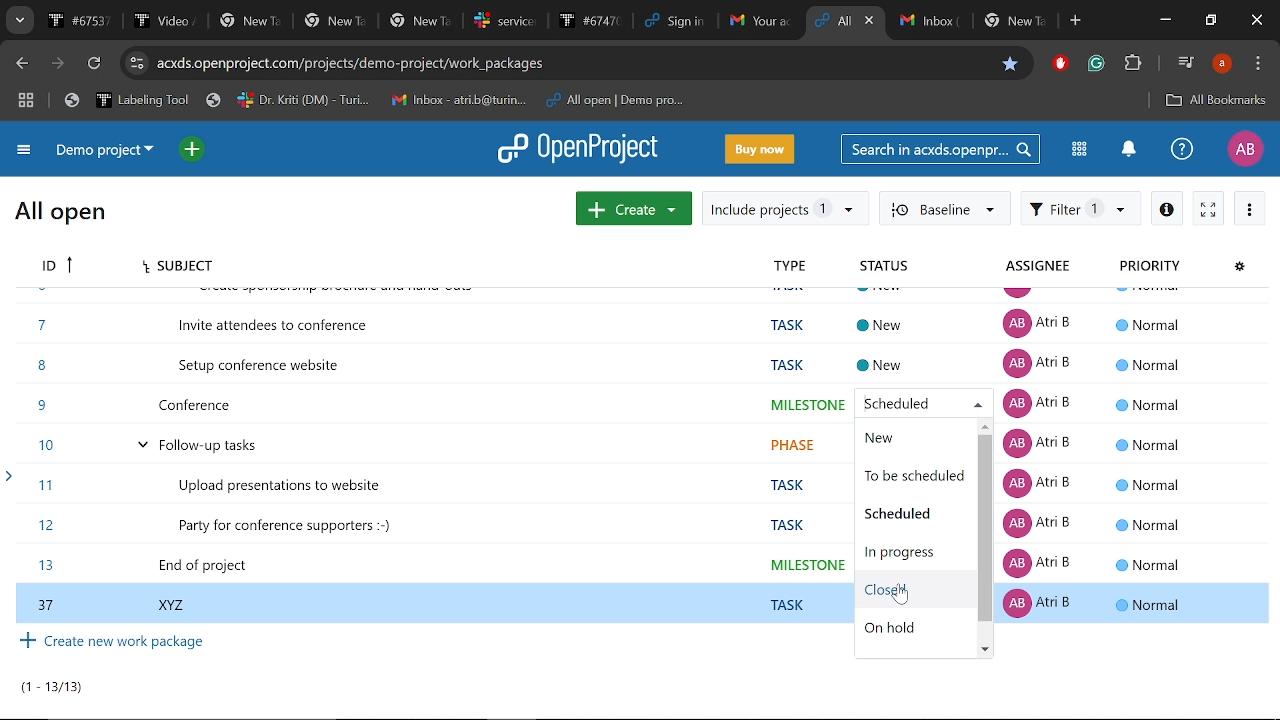 The height and width of the screenshot is (720, 1280). I want to click on Include project, so click(783, 208).